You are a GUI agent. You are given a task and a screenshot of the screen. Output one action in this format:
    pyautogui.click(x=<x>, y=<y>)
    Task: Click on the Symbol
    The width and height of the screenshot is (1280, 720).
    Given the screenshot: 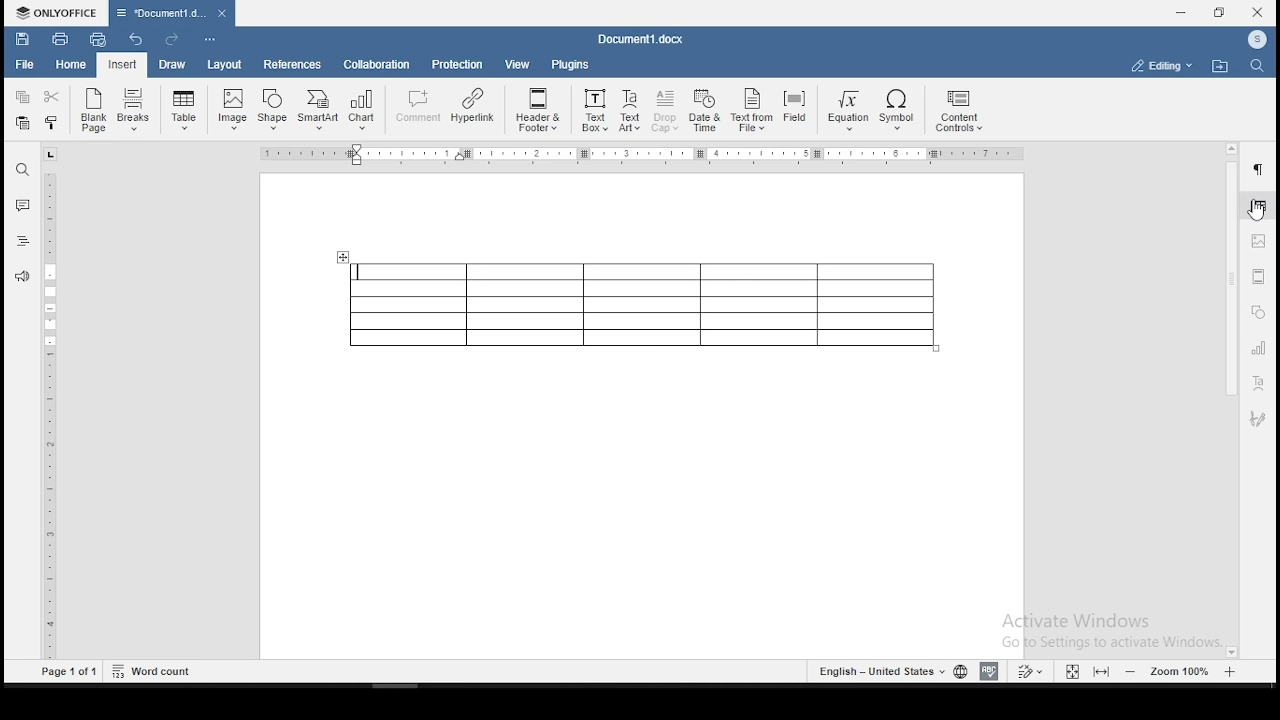 What is the action you would take?
    pyautogui.click(x=900, y=112)
    